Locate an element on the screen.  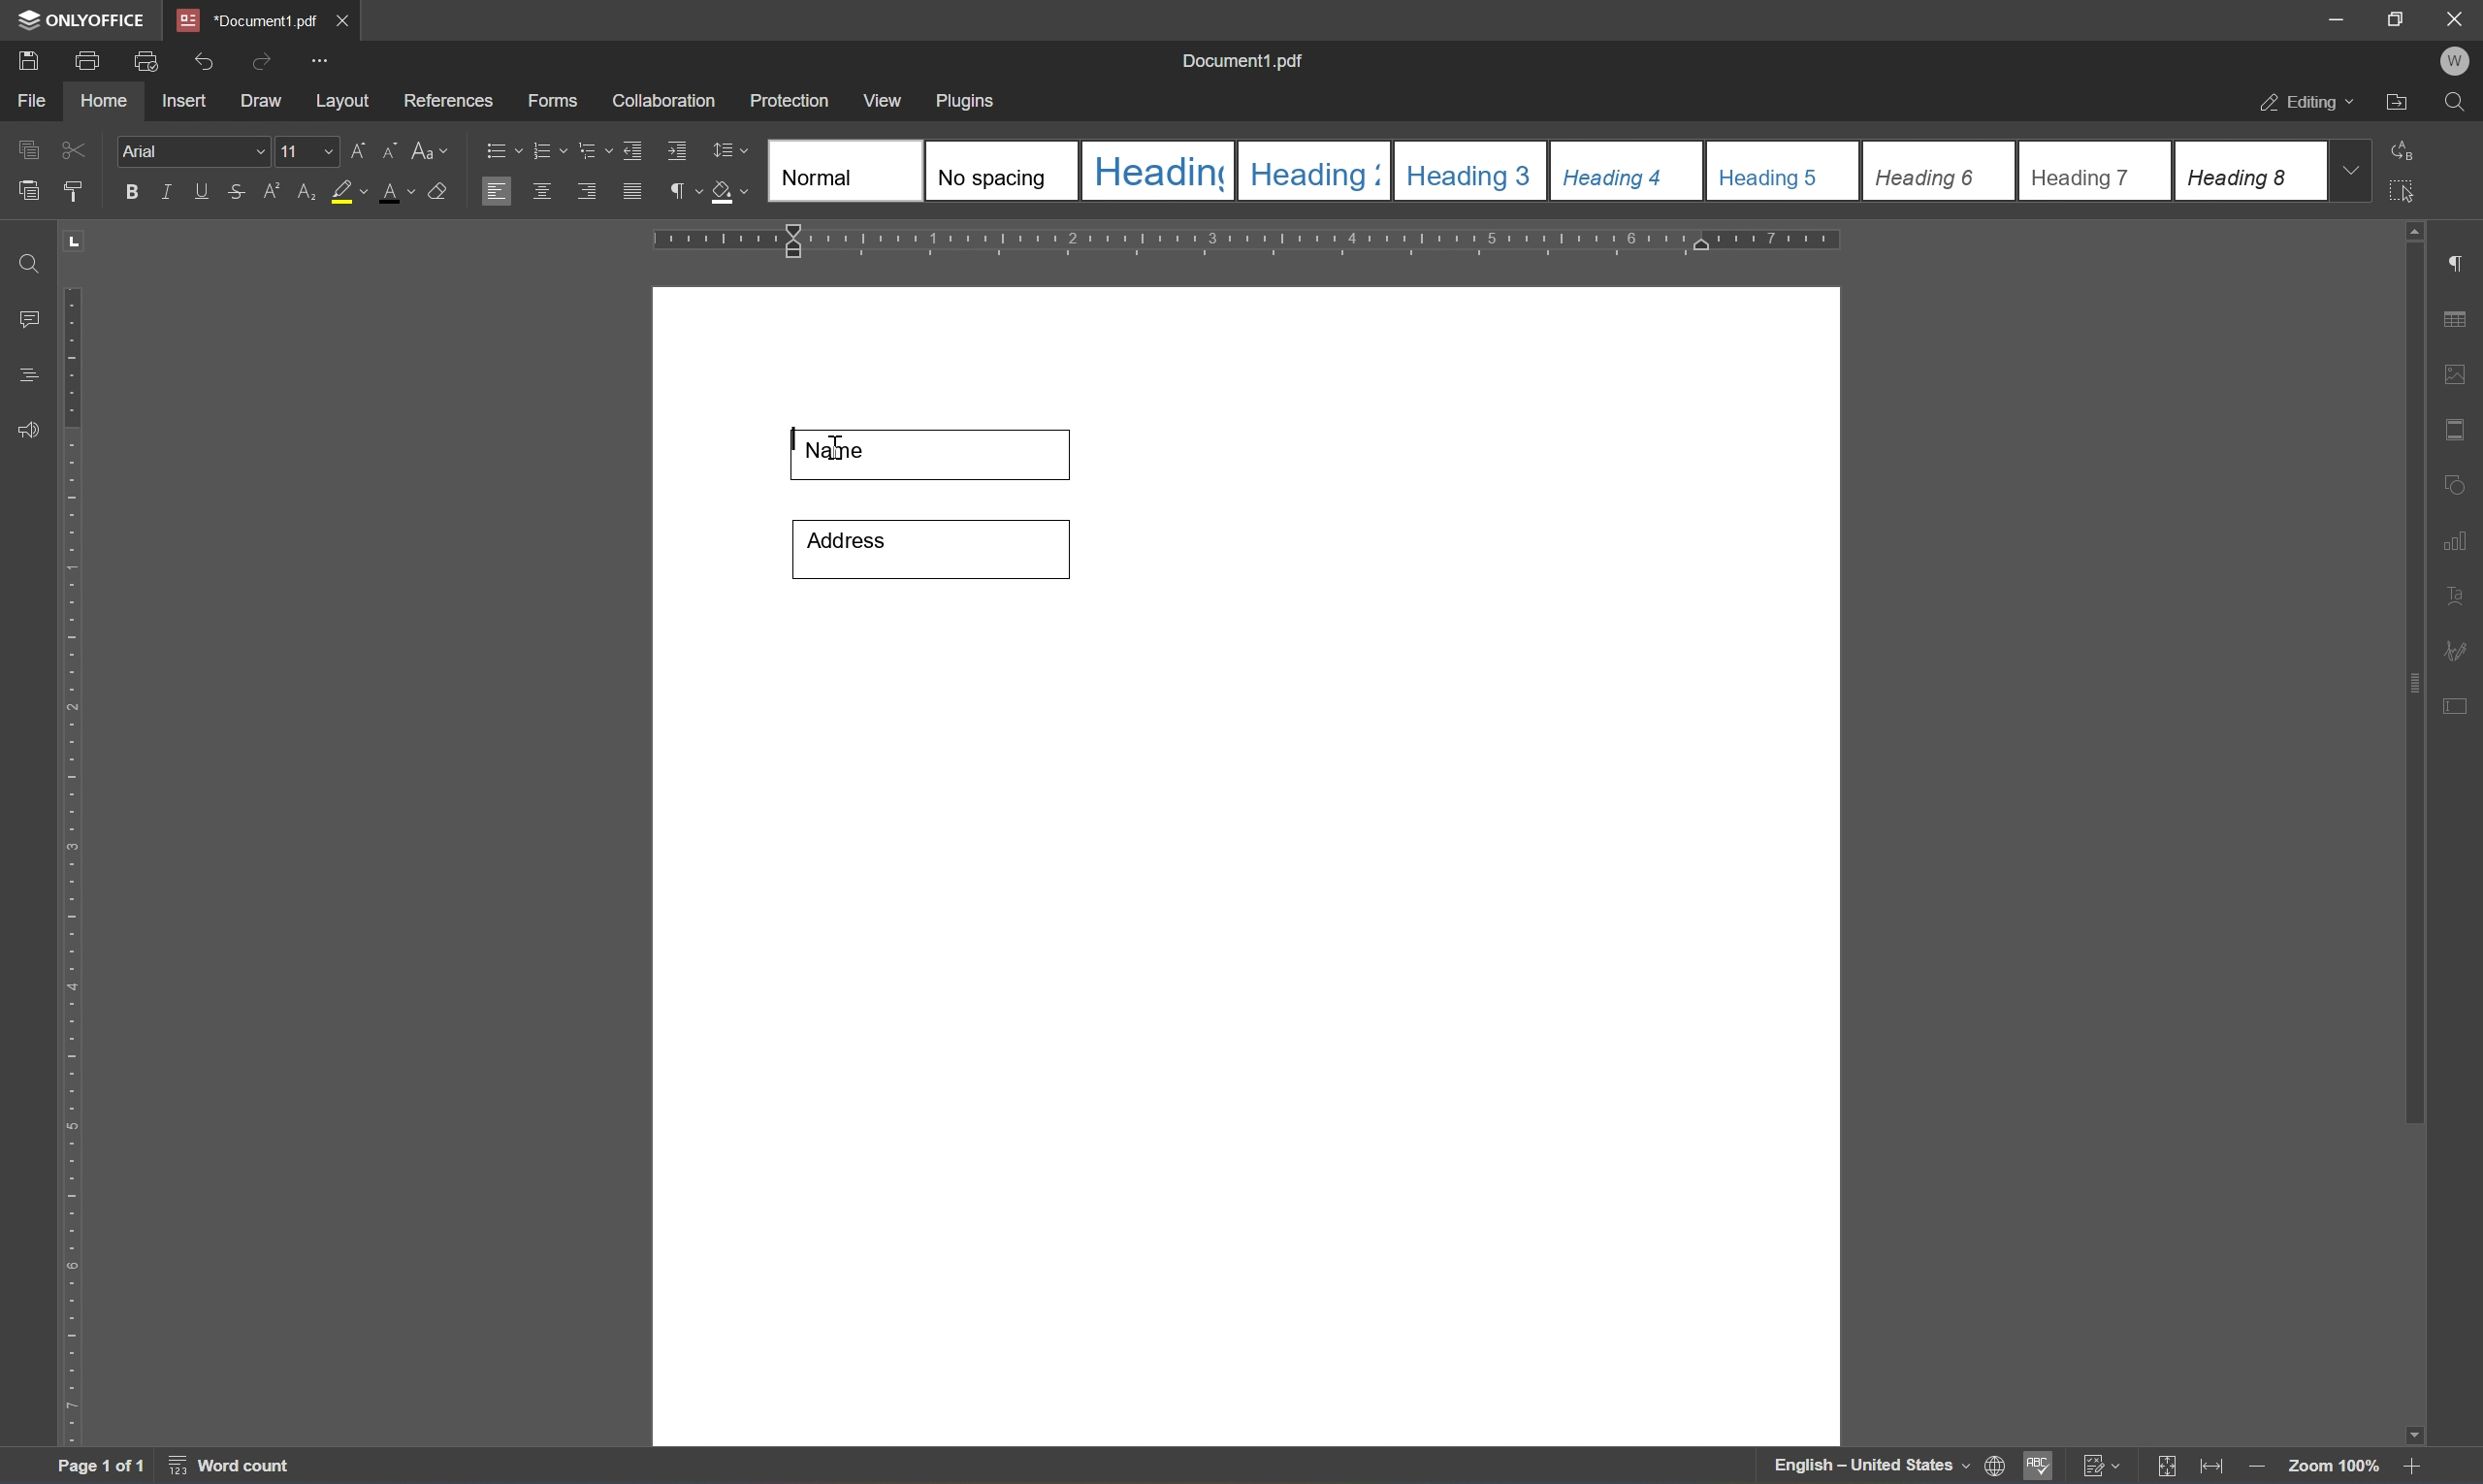
quick print is located at coordinates (141, 59).